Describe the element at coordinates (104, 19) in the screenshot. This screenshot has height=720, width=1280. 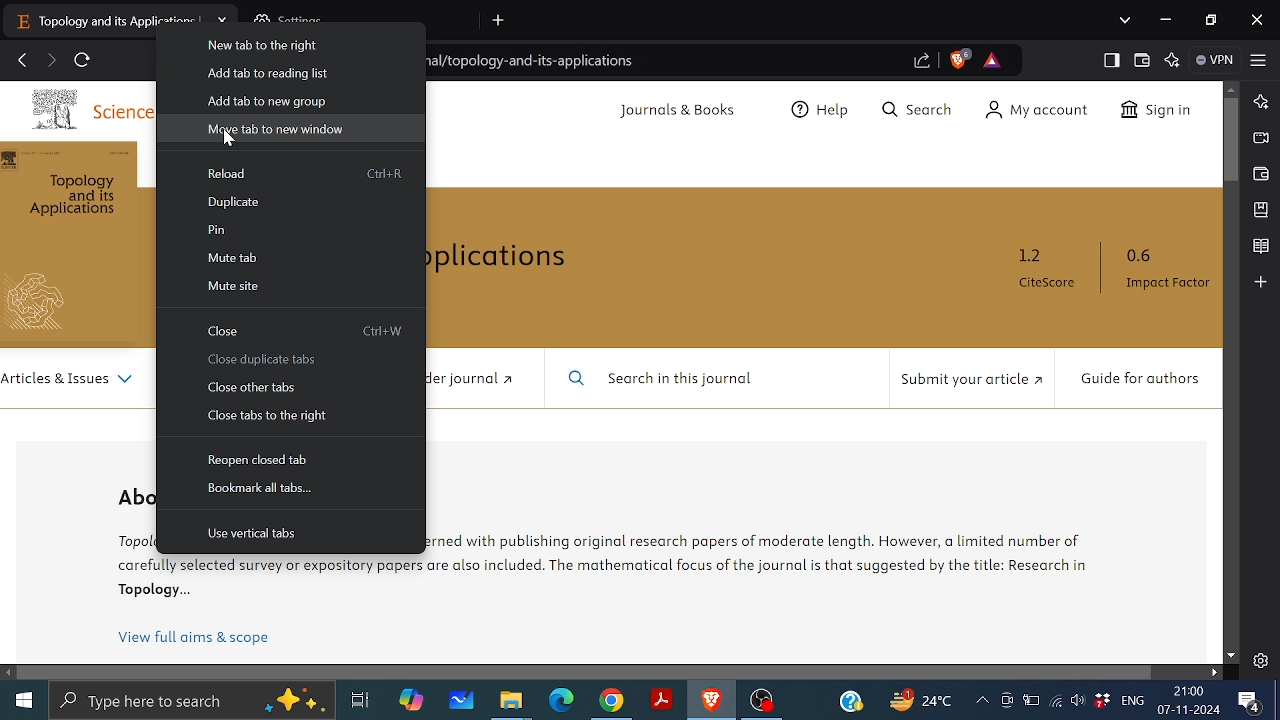
I see `Current tab` at that location.